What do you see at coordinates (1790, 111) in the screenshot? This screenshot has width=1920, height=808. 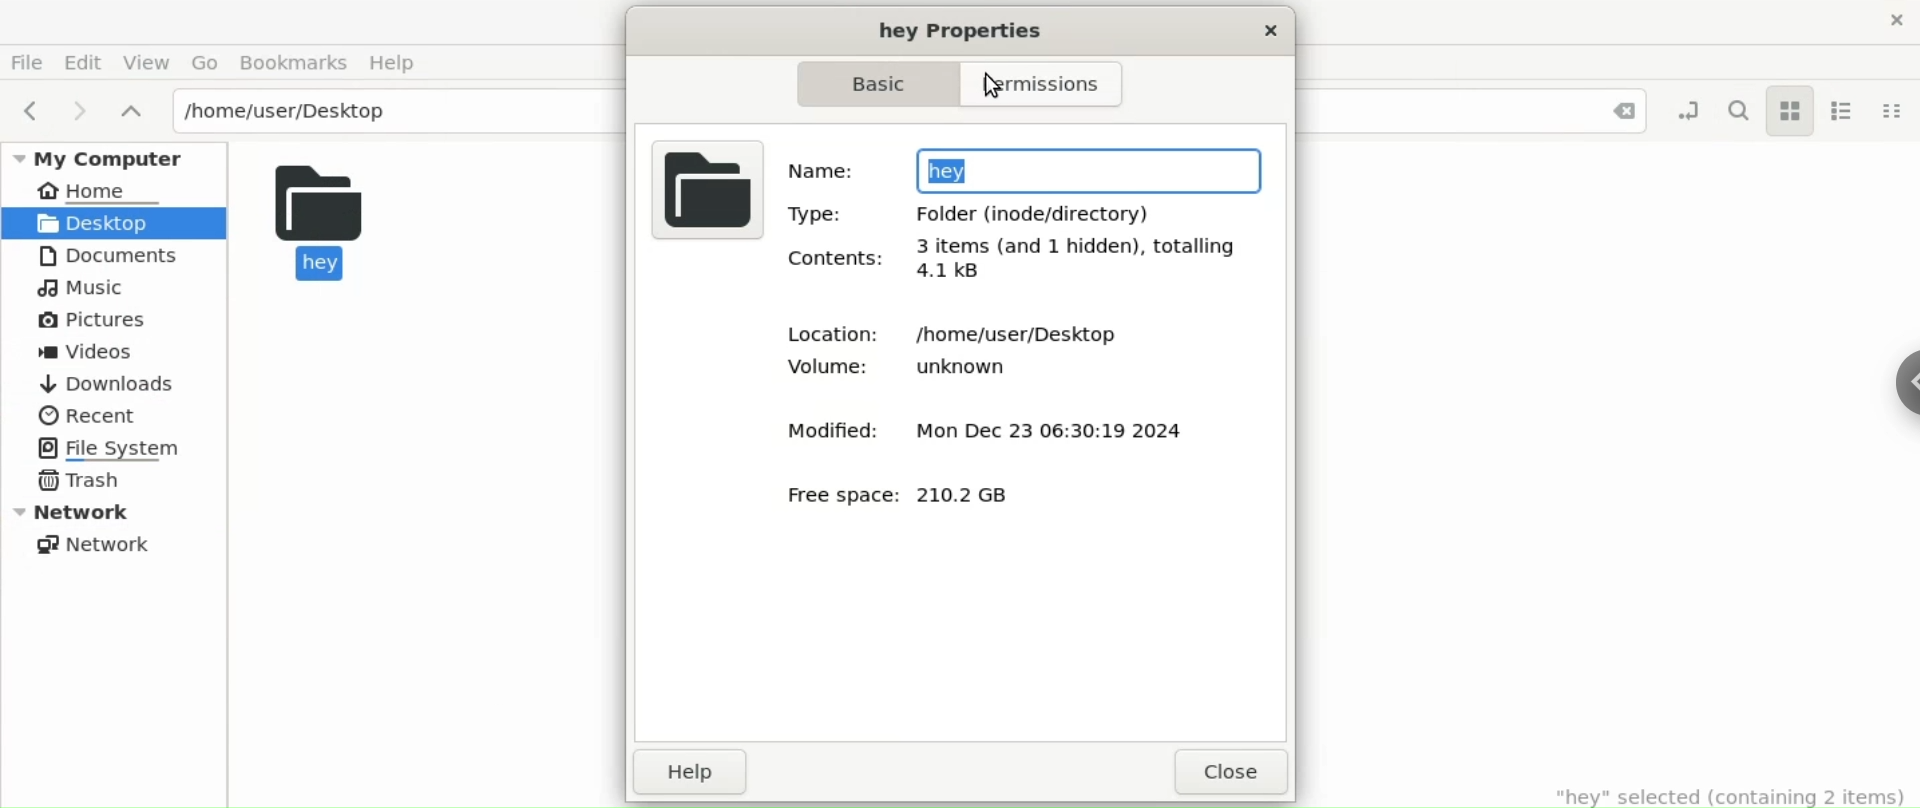 I see `icon view` at bounding box center [1790, 111].